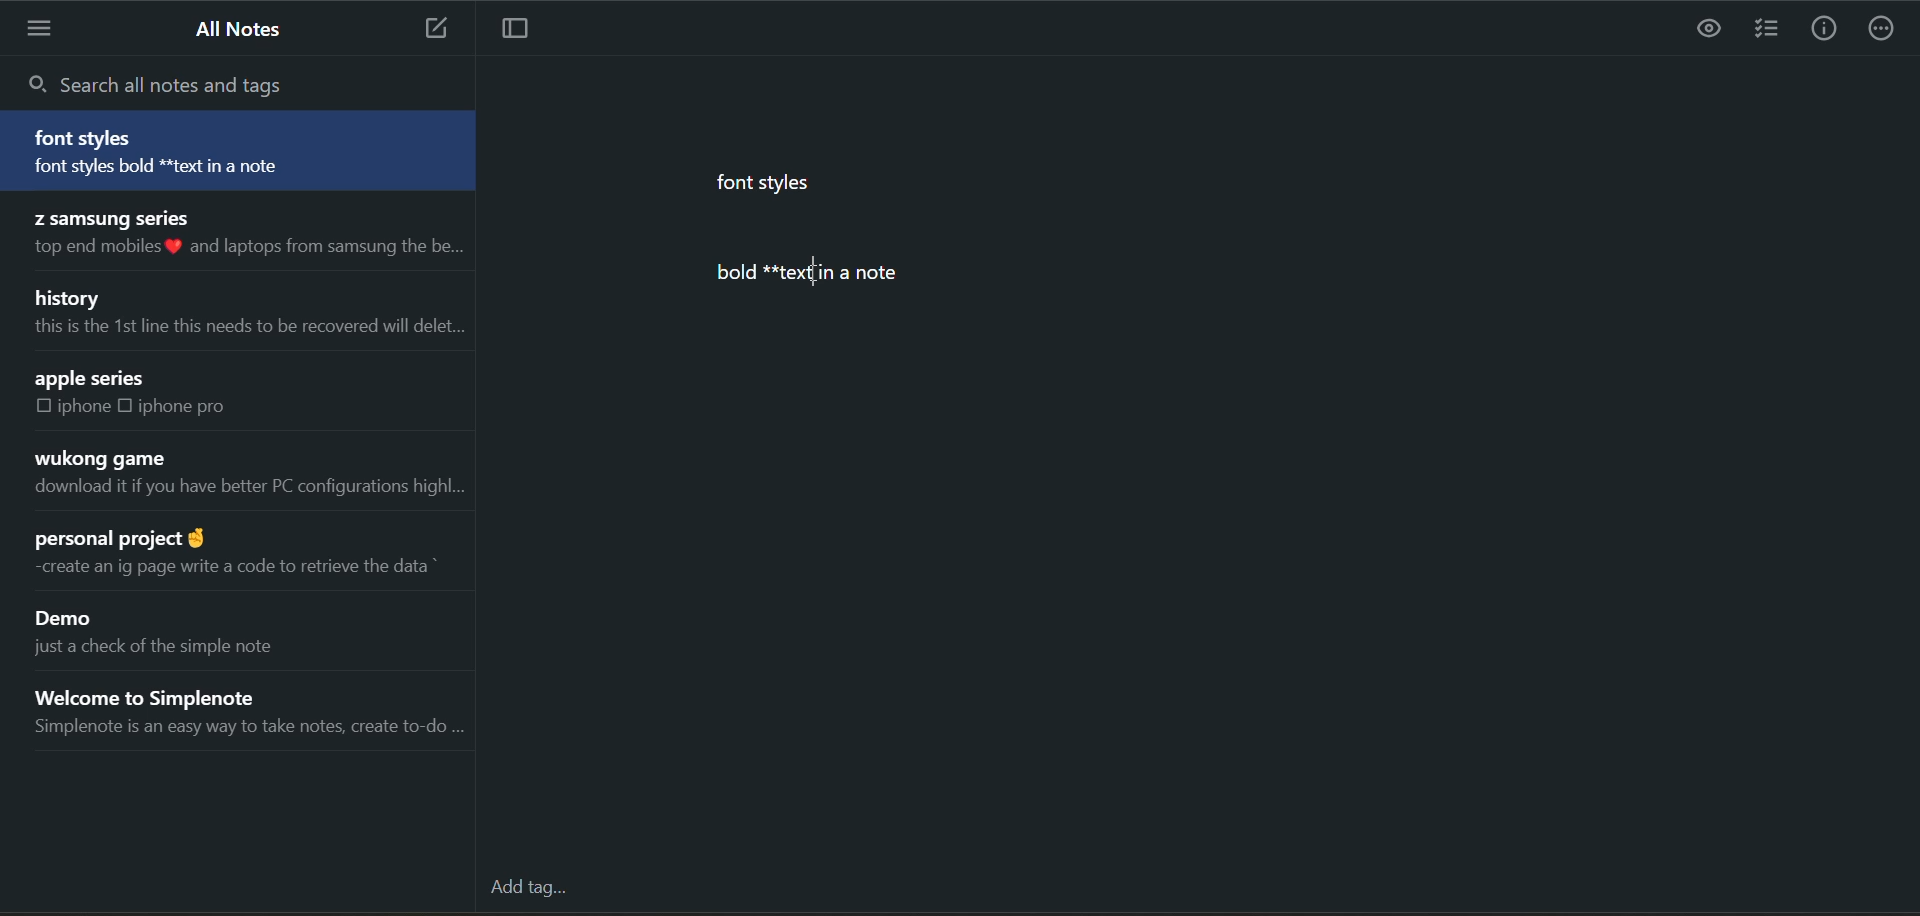  What do you see at coordinates (1882, 32) in the screenshot?
I see `actions` at bounding box center [1882, 32].